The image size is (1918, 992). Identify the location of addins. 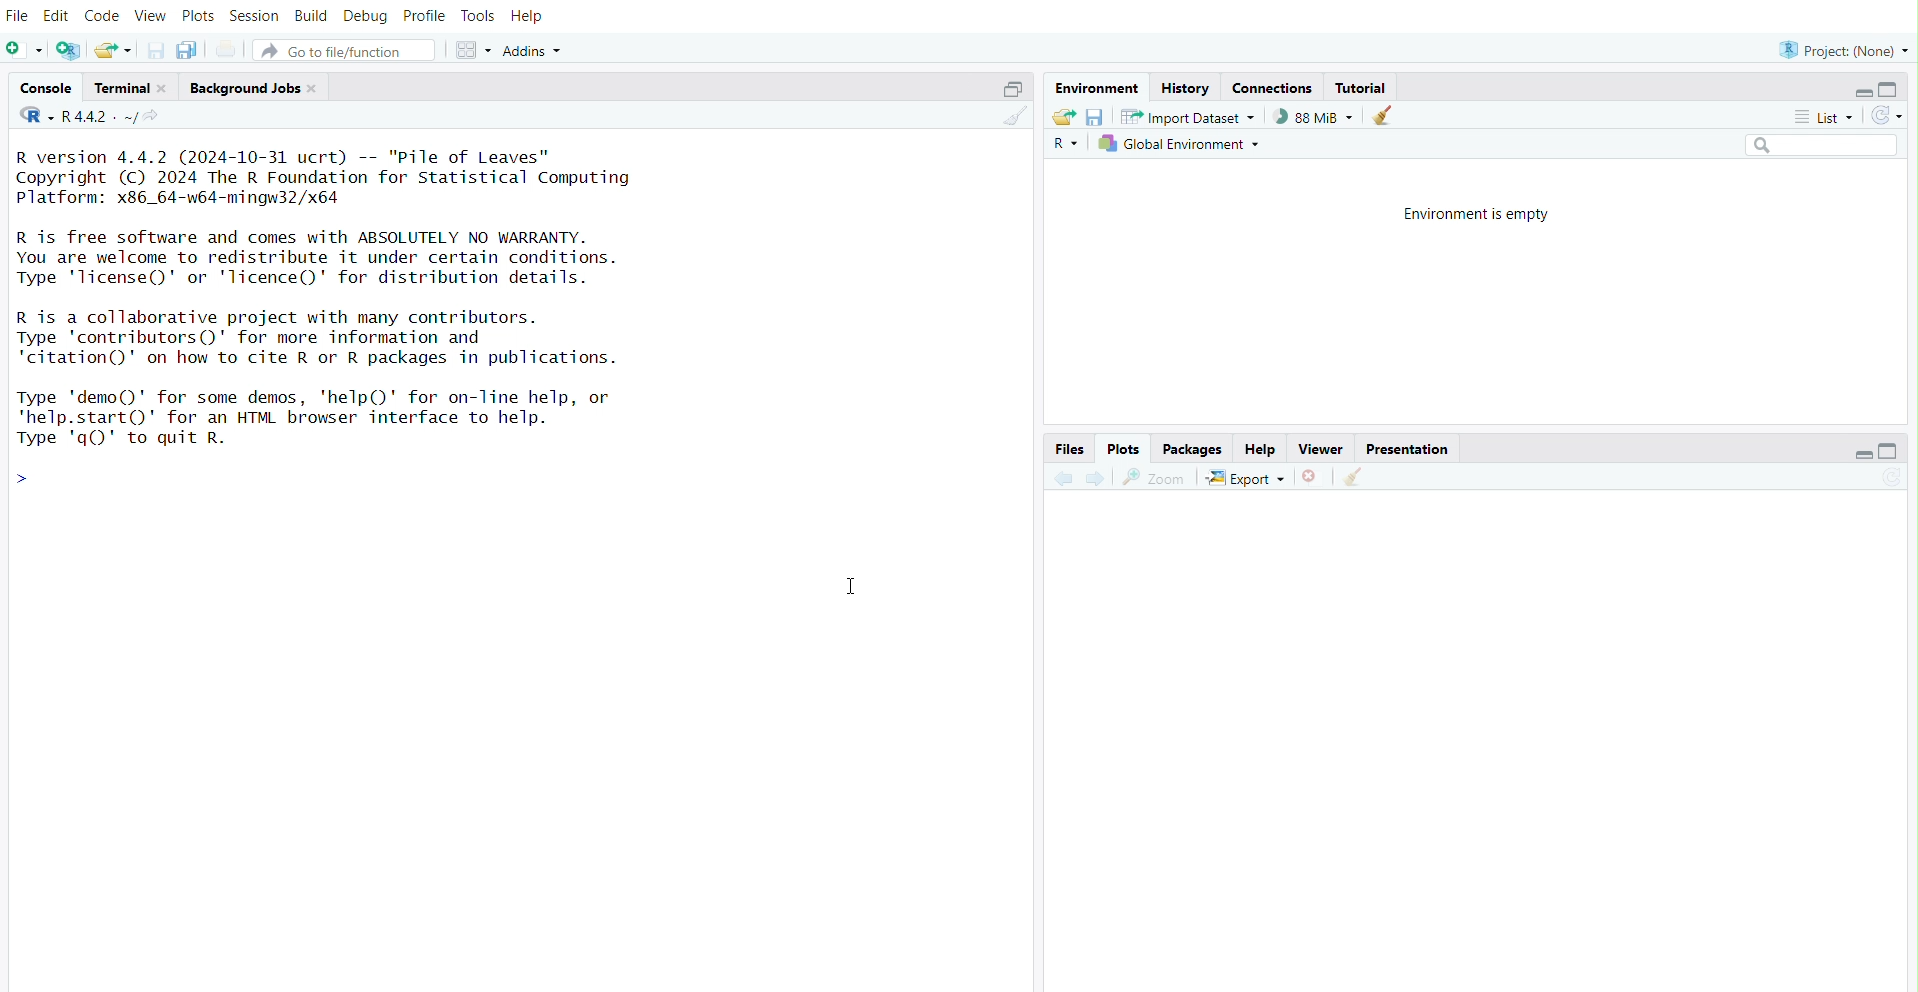
(537, 48).